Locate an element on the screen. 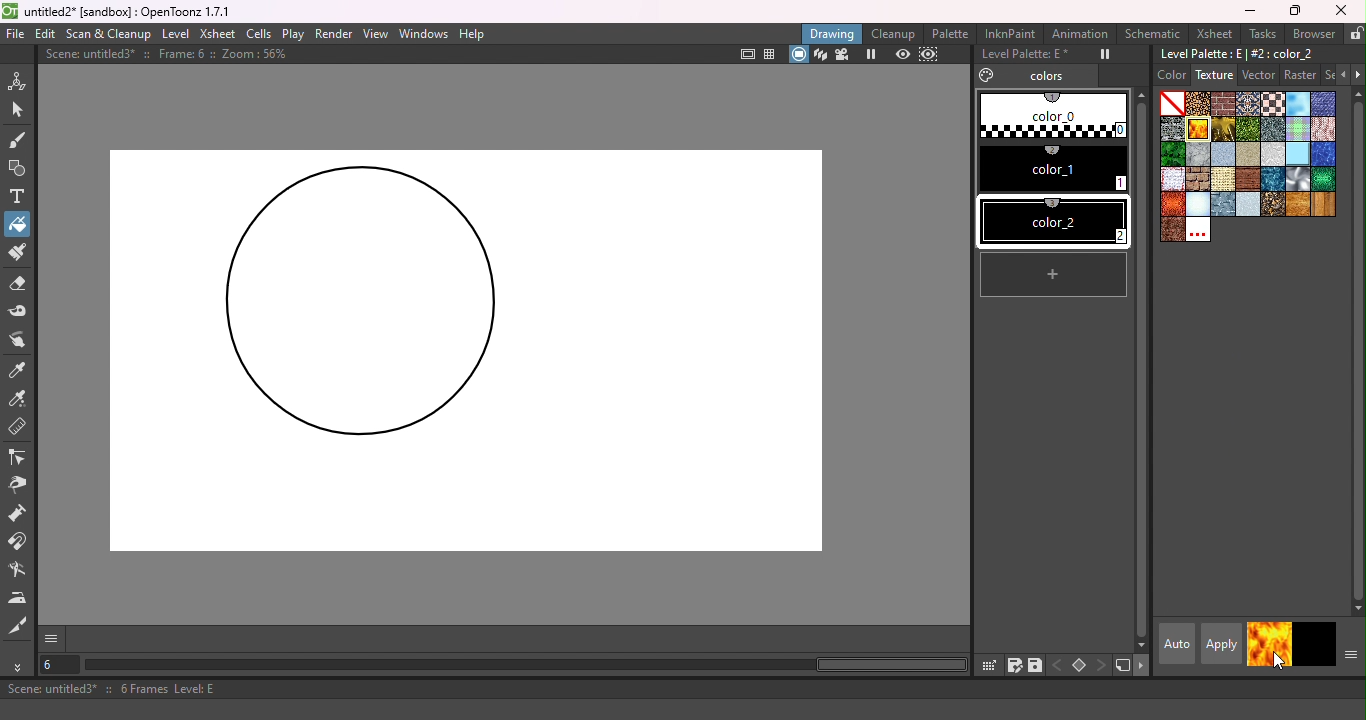 The width and height of the screenshot is (1366, 720). Xsheet is located at coordinates (1214, 34).